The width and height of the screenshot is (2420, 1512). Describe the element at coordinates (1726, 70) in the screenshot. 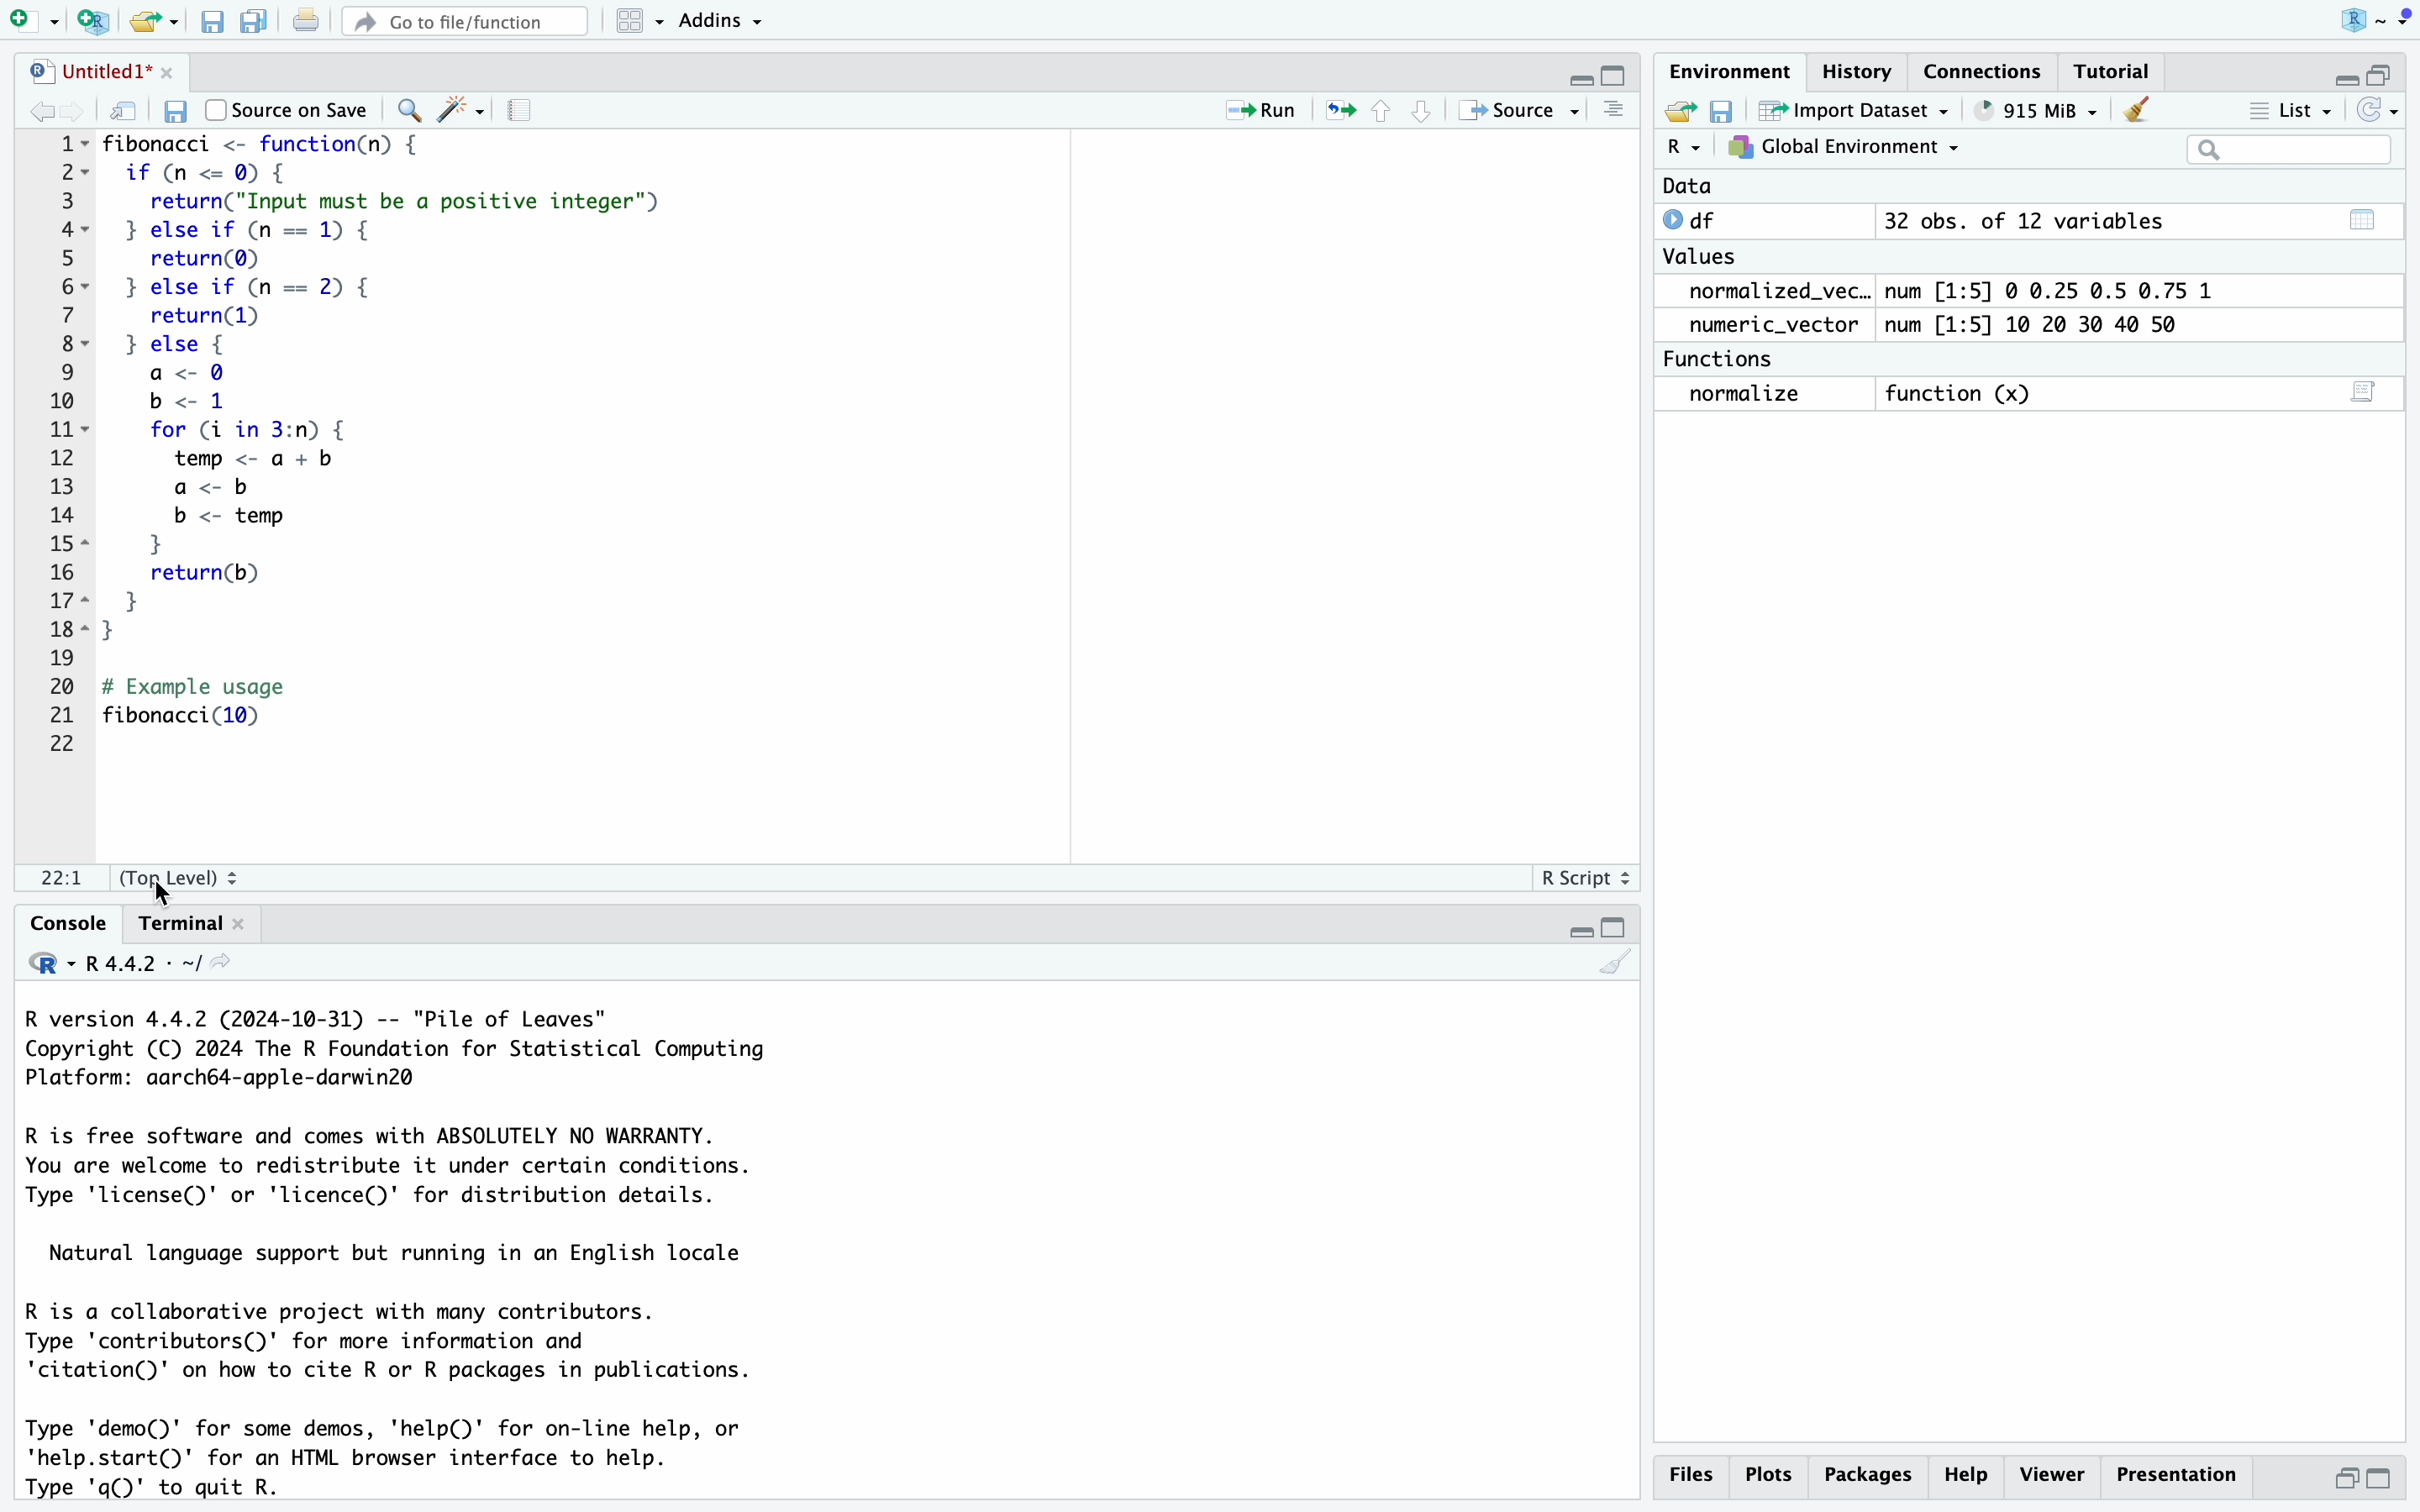

I see `environment` at that location.